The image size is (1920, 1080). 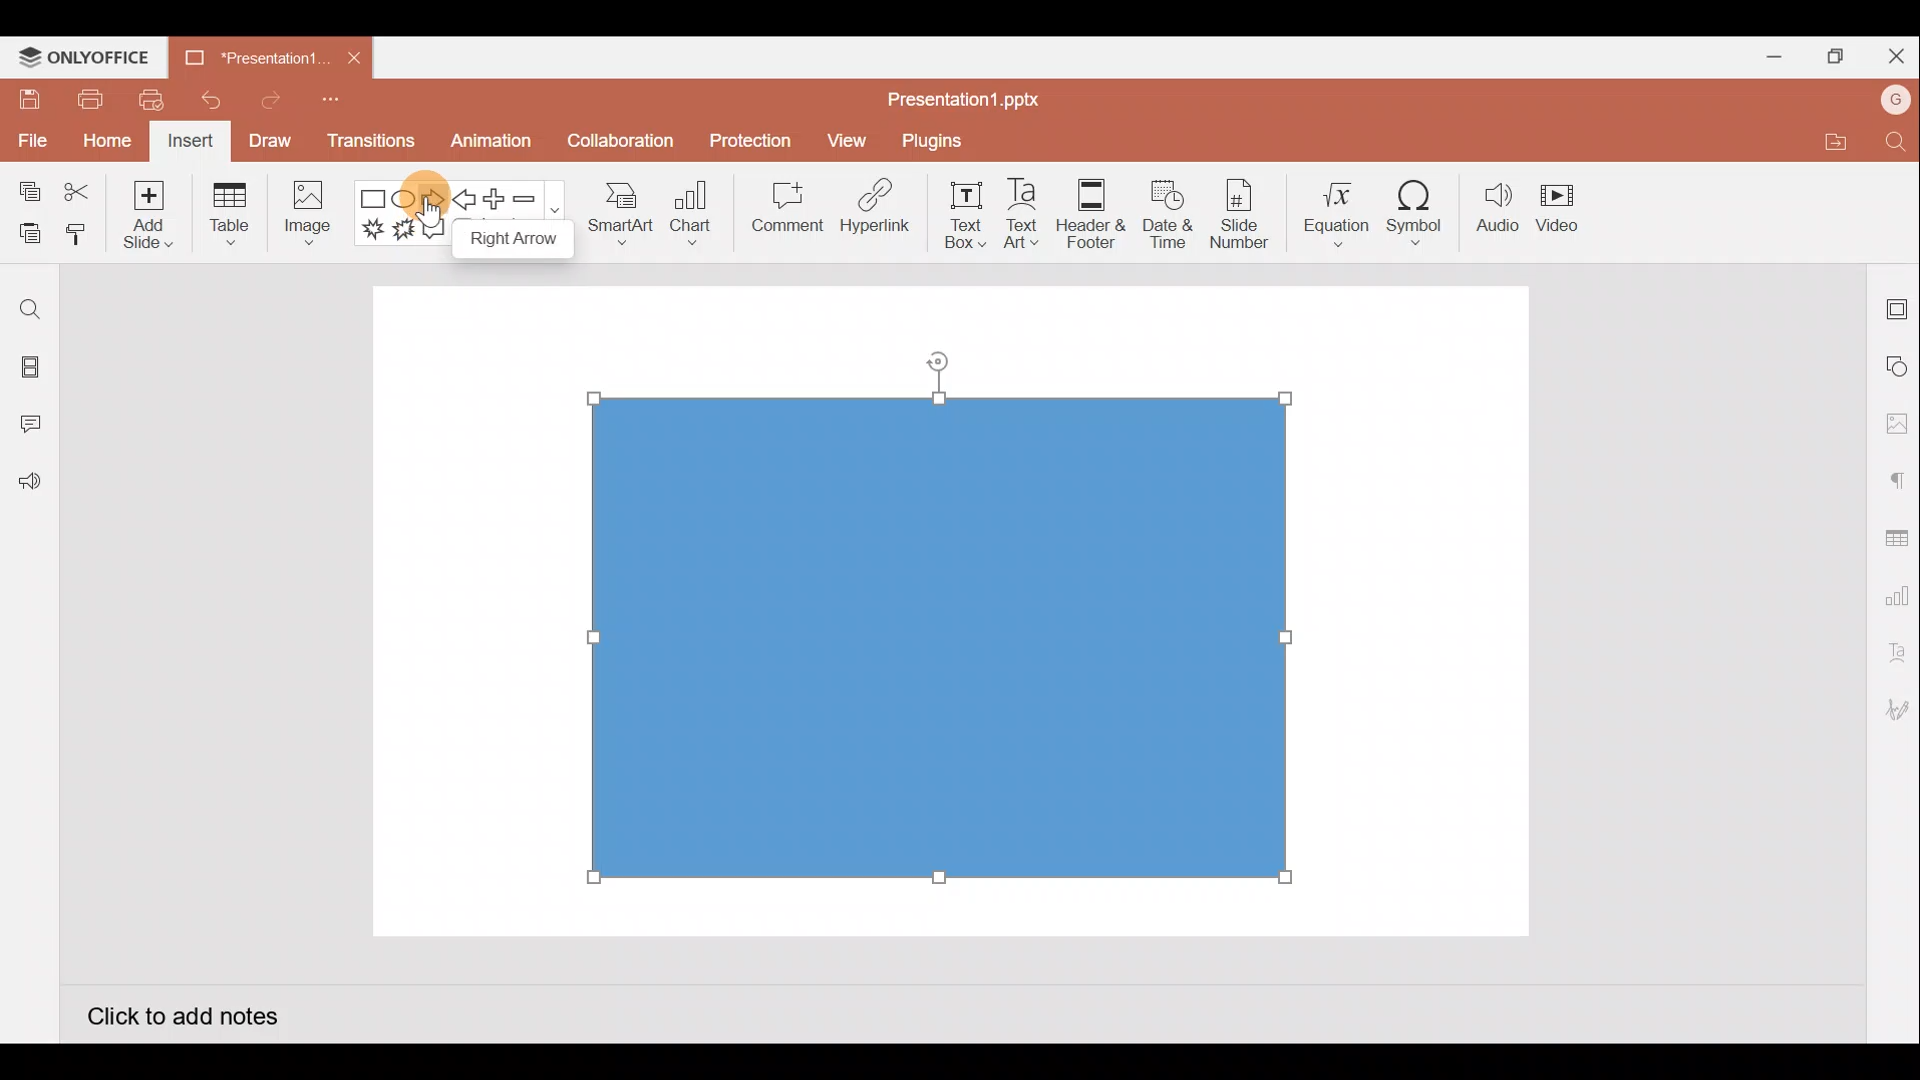 What do you see at coordinates (250, 54) in the screenshot?
I see `Presentation1.` at bounding box center [250, 54].